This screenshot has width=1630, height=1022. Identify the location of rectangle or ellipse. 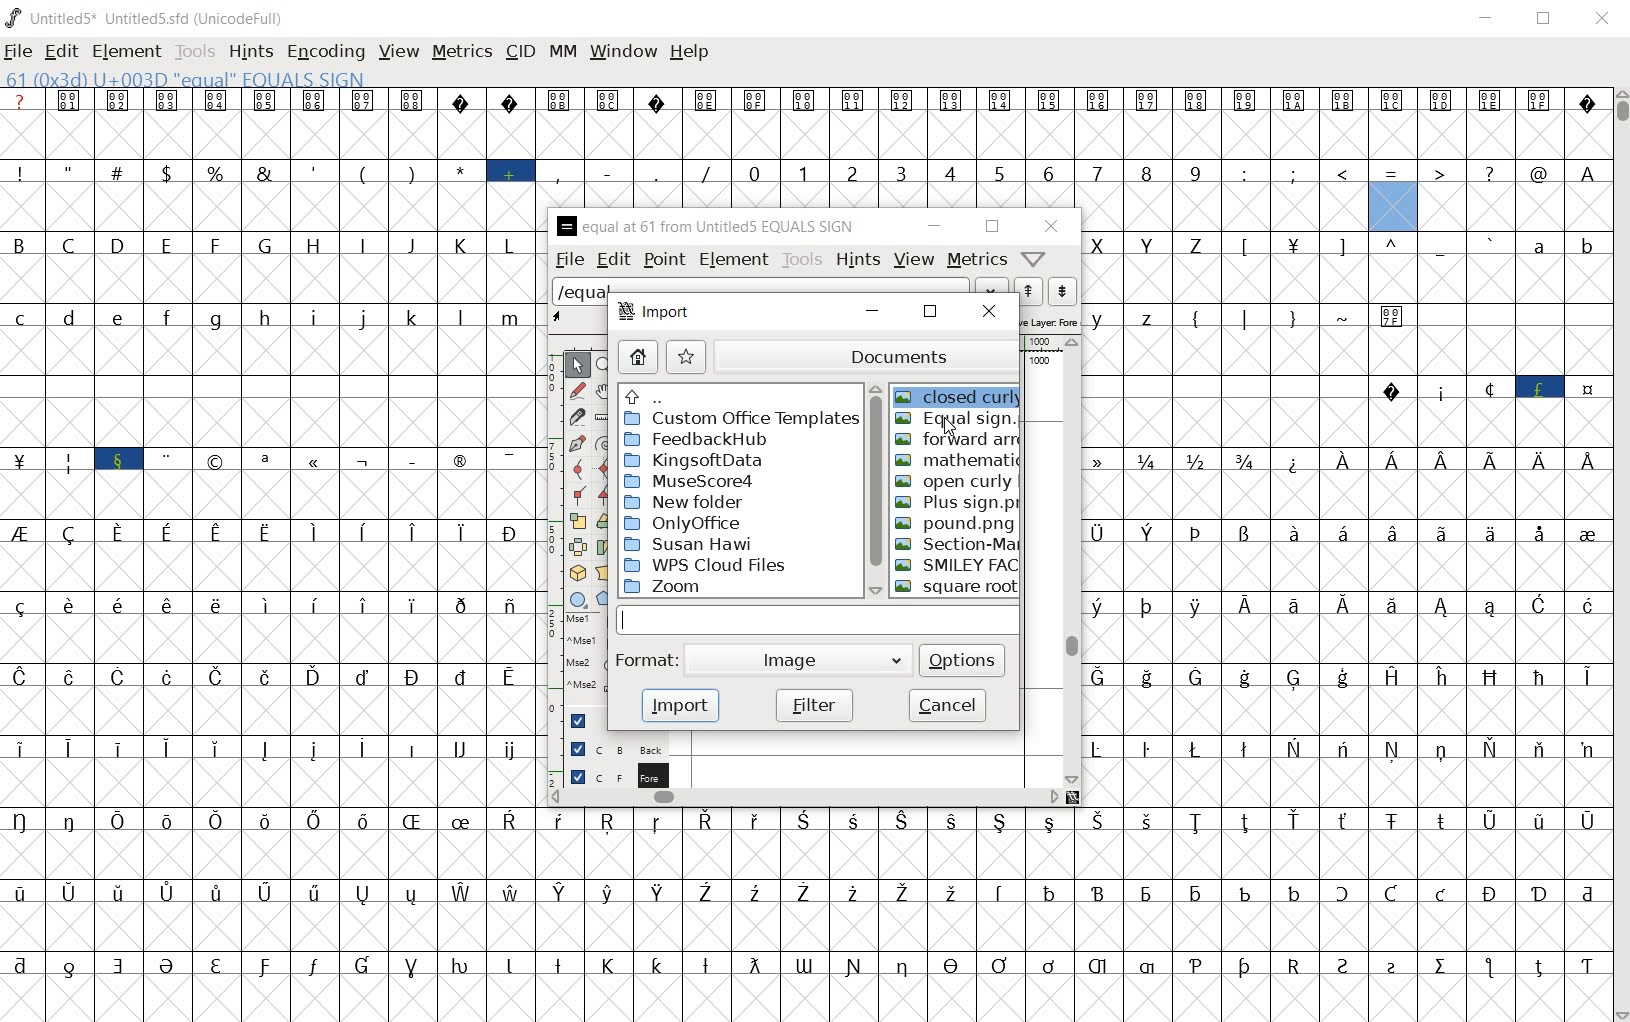
(579, 599).